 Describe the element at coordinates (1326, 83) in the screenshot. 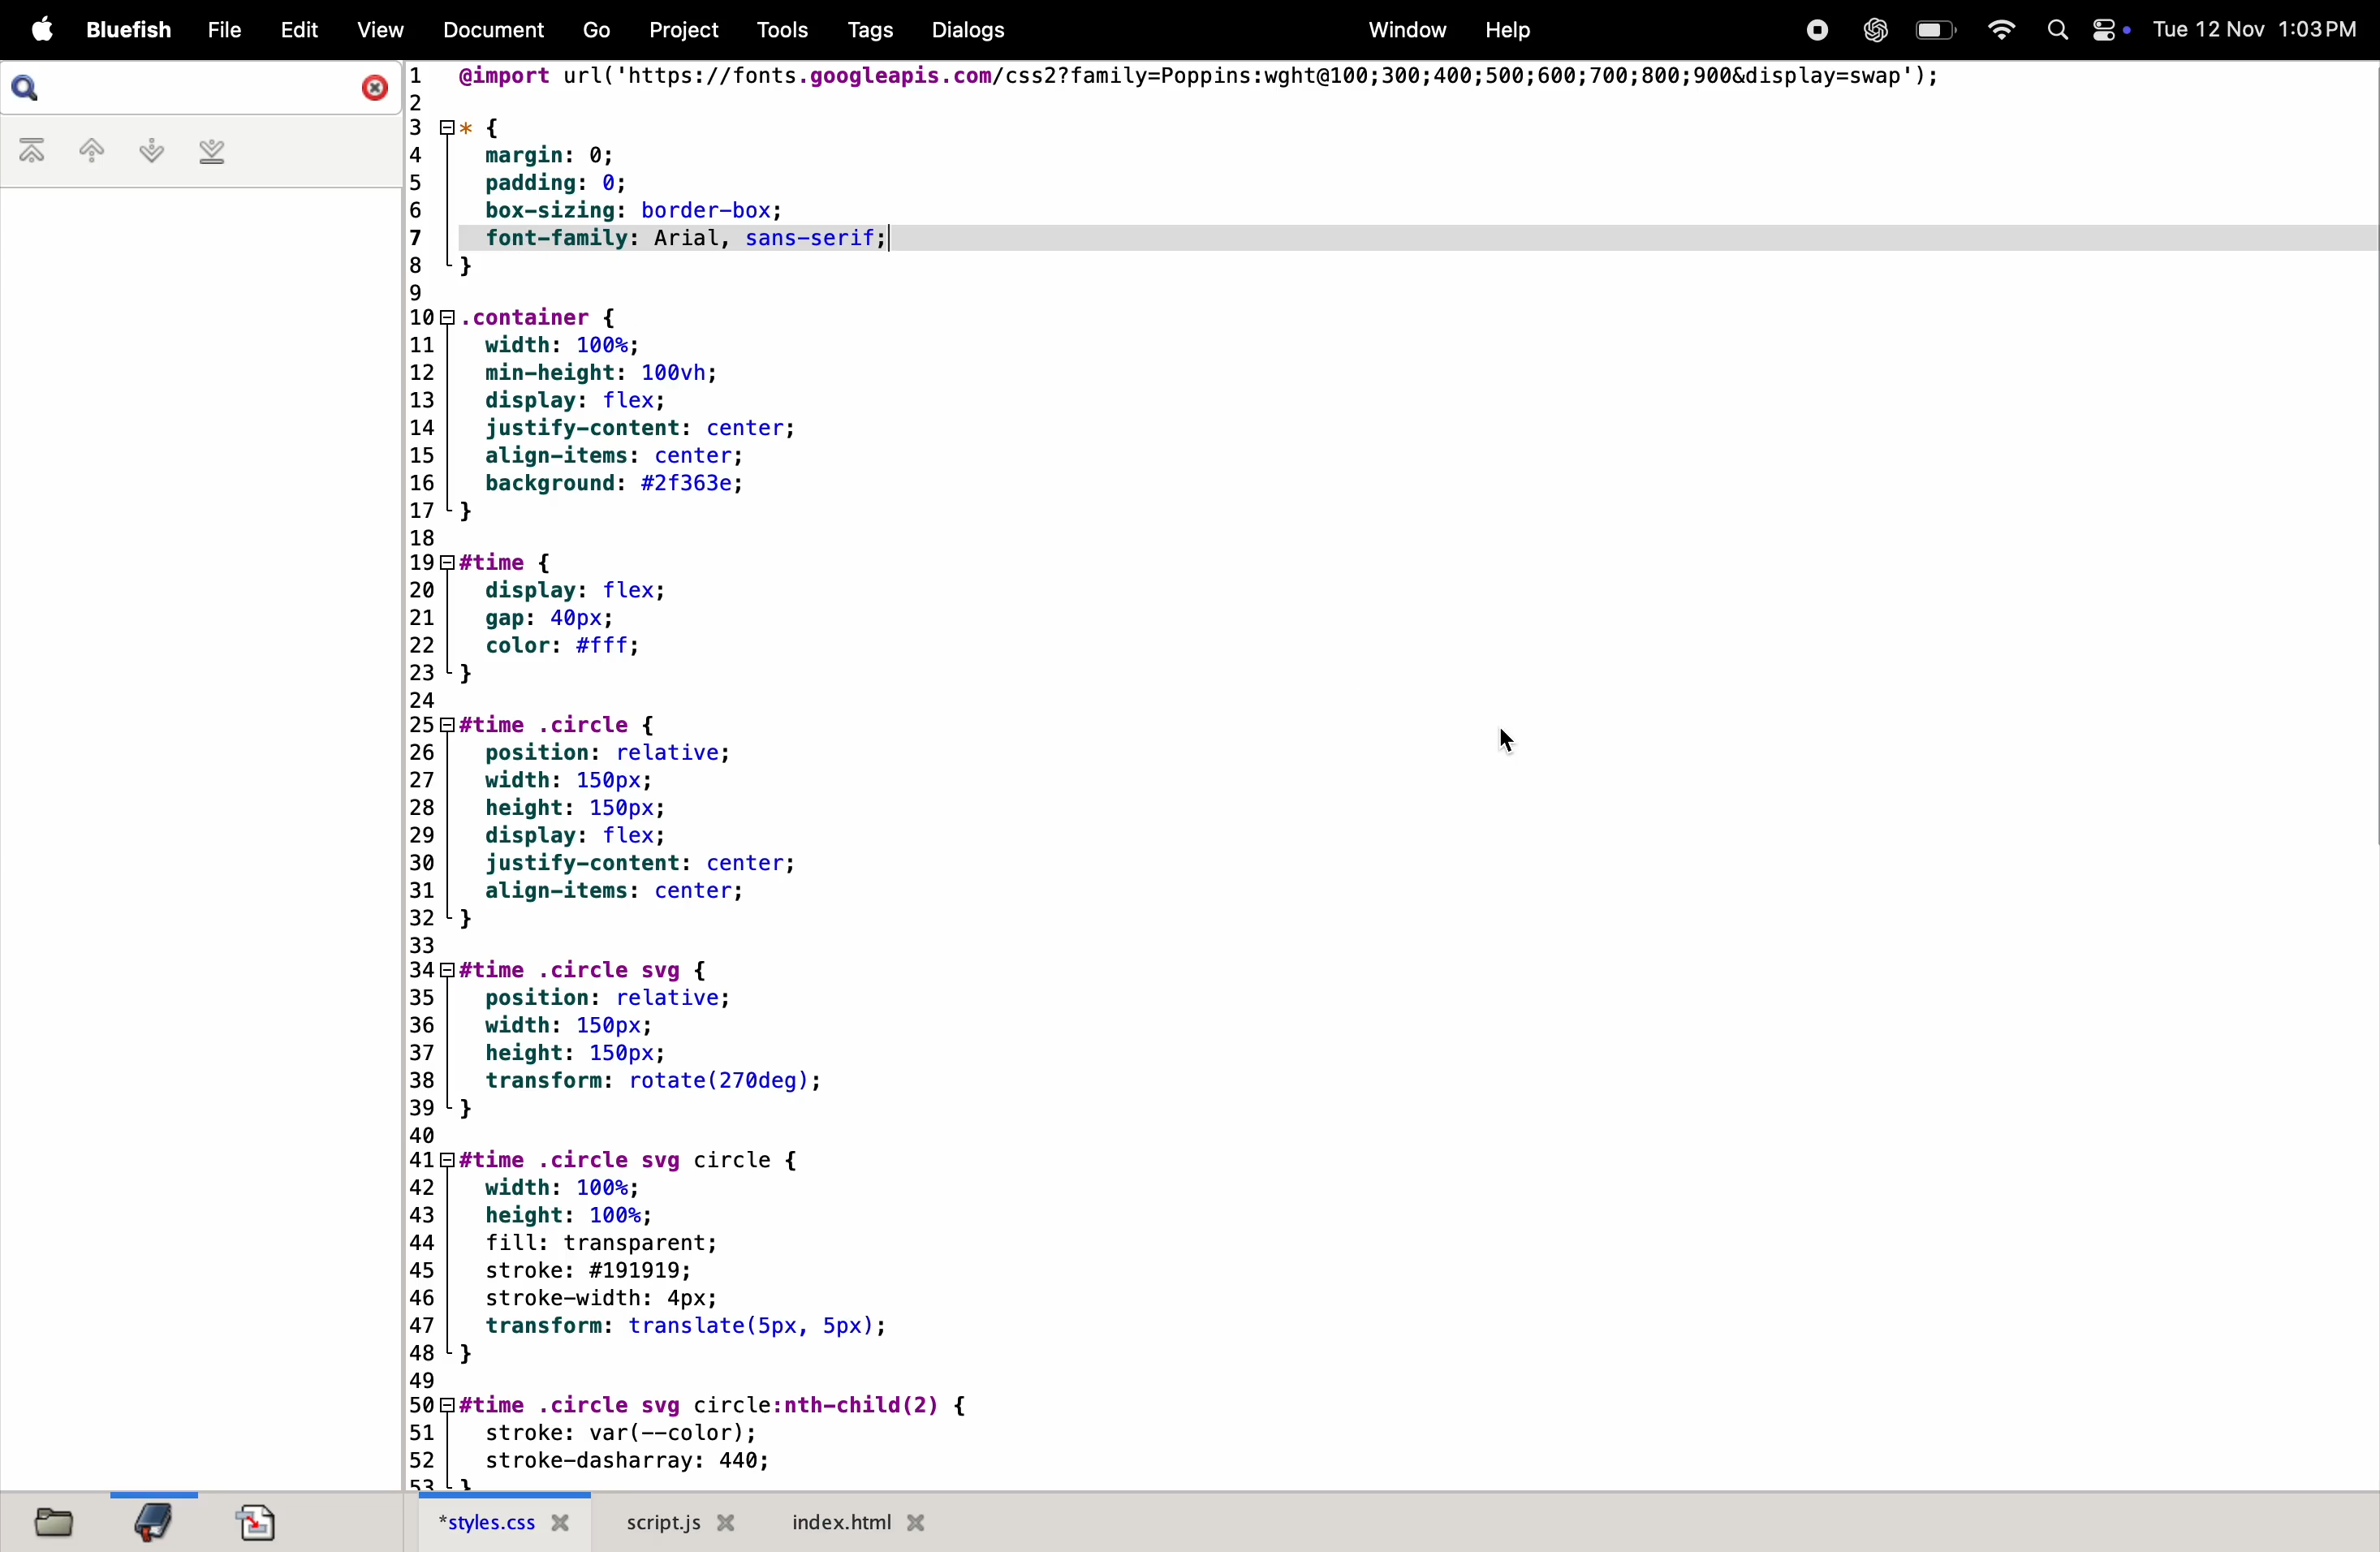

I see `url` at that location.